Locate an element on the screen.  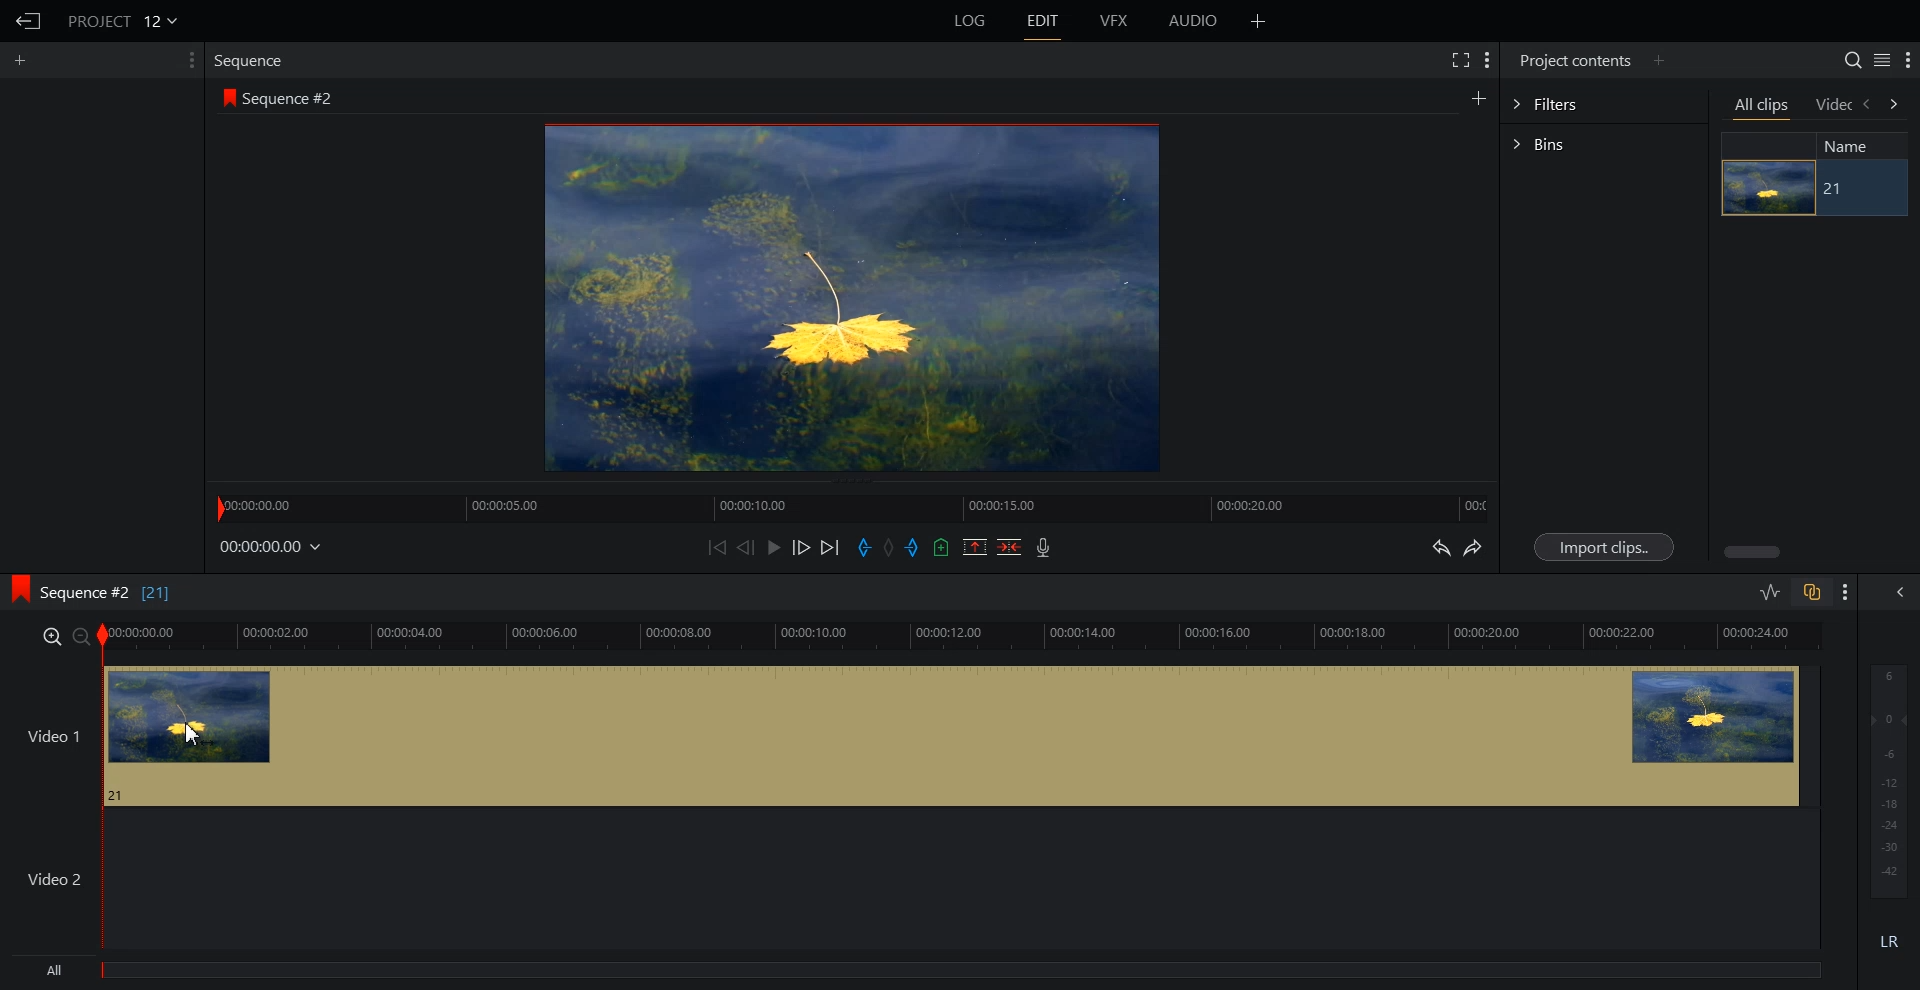
forward is located at coordinates (1897, 106).